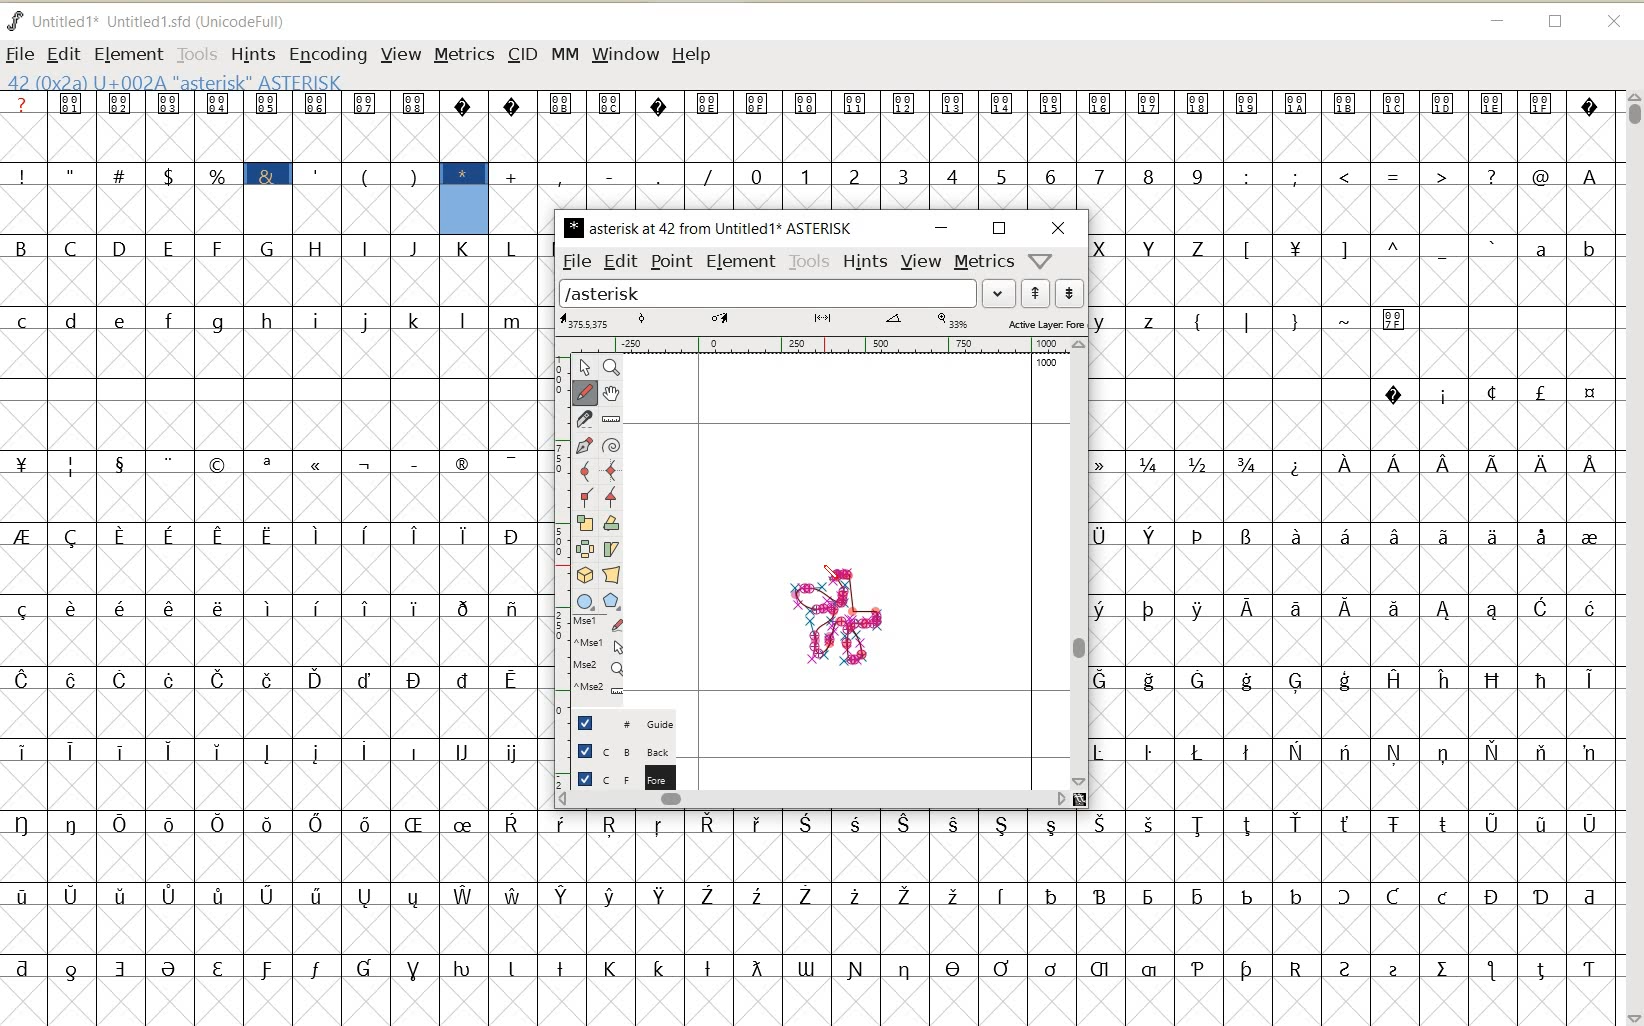  Describe the element at coordinates (611, 467) in the screenshot. I see `add a curve point always either horizontal or vertical` at that location.